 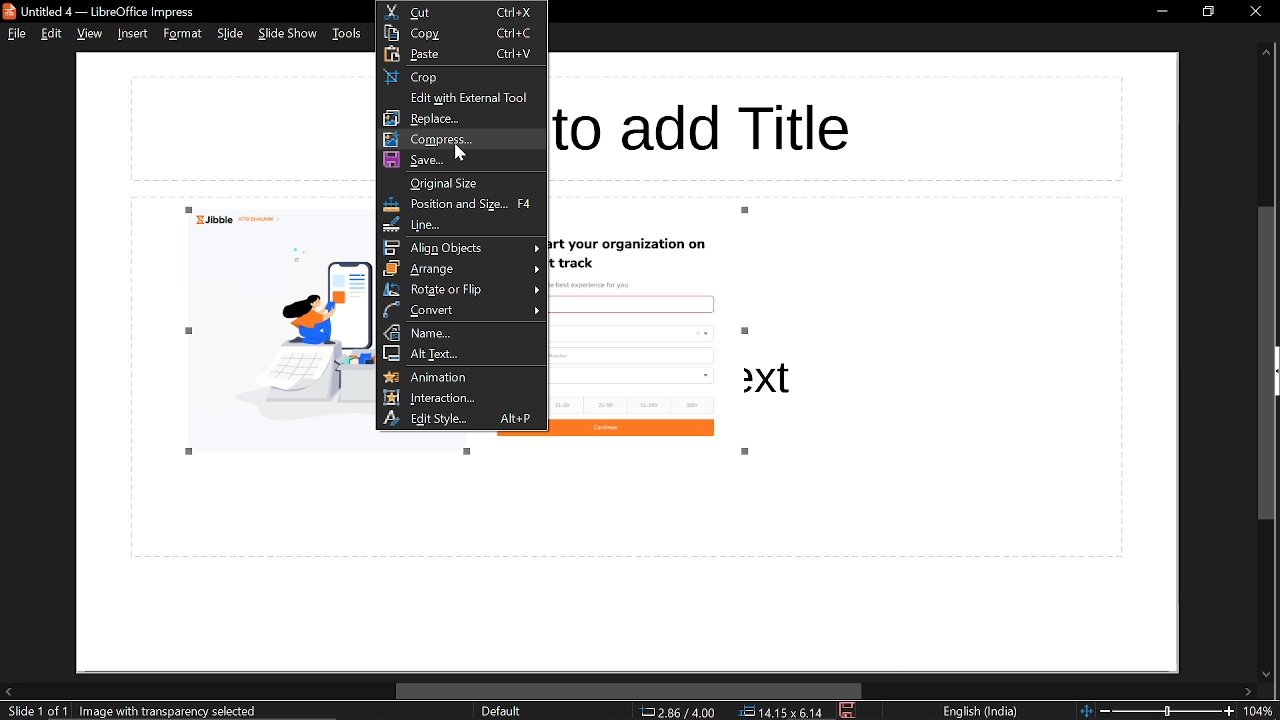 What do you see at coordinates (104, 11) in the screenshot?
I see `current window` at bounding box center [104, 11].